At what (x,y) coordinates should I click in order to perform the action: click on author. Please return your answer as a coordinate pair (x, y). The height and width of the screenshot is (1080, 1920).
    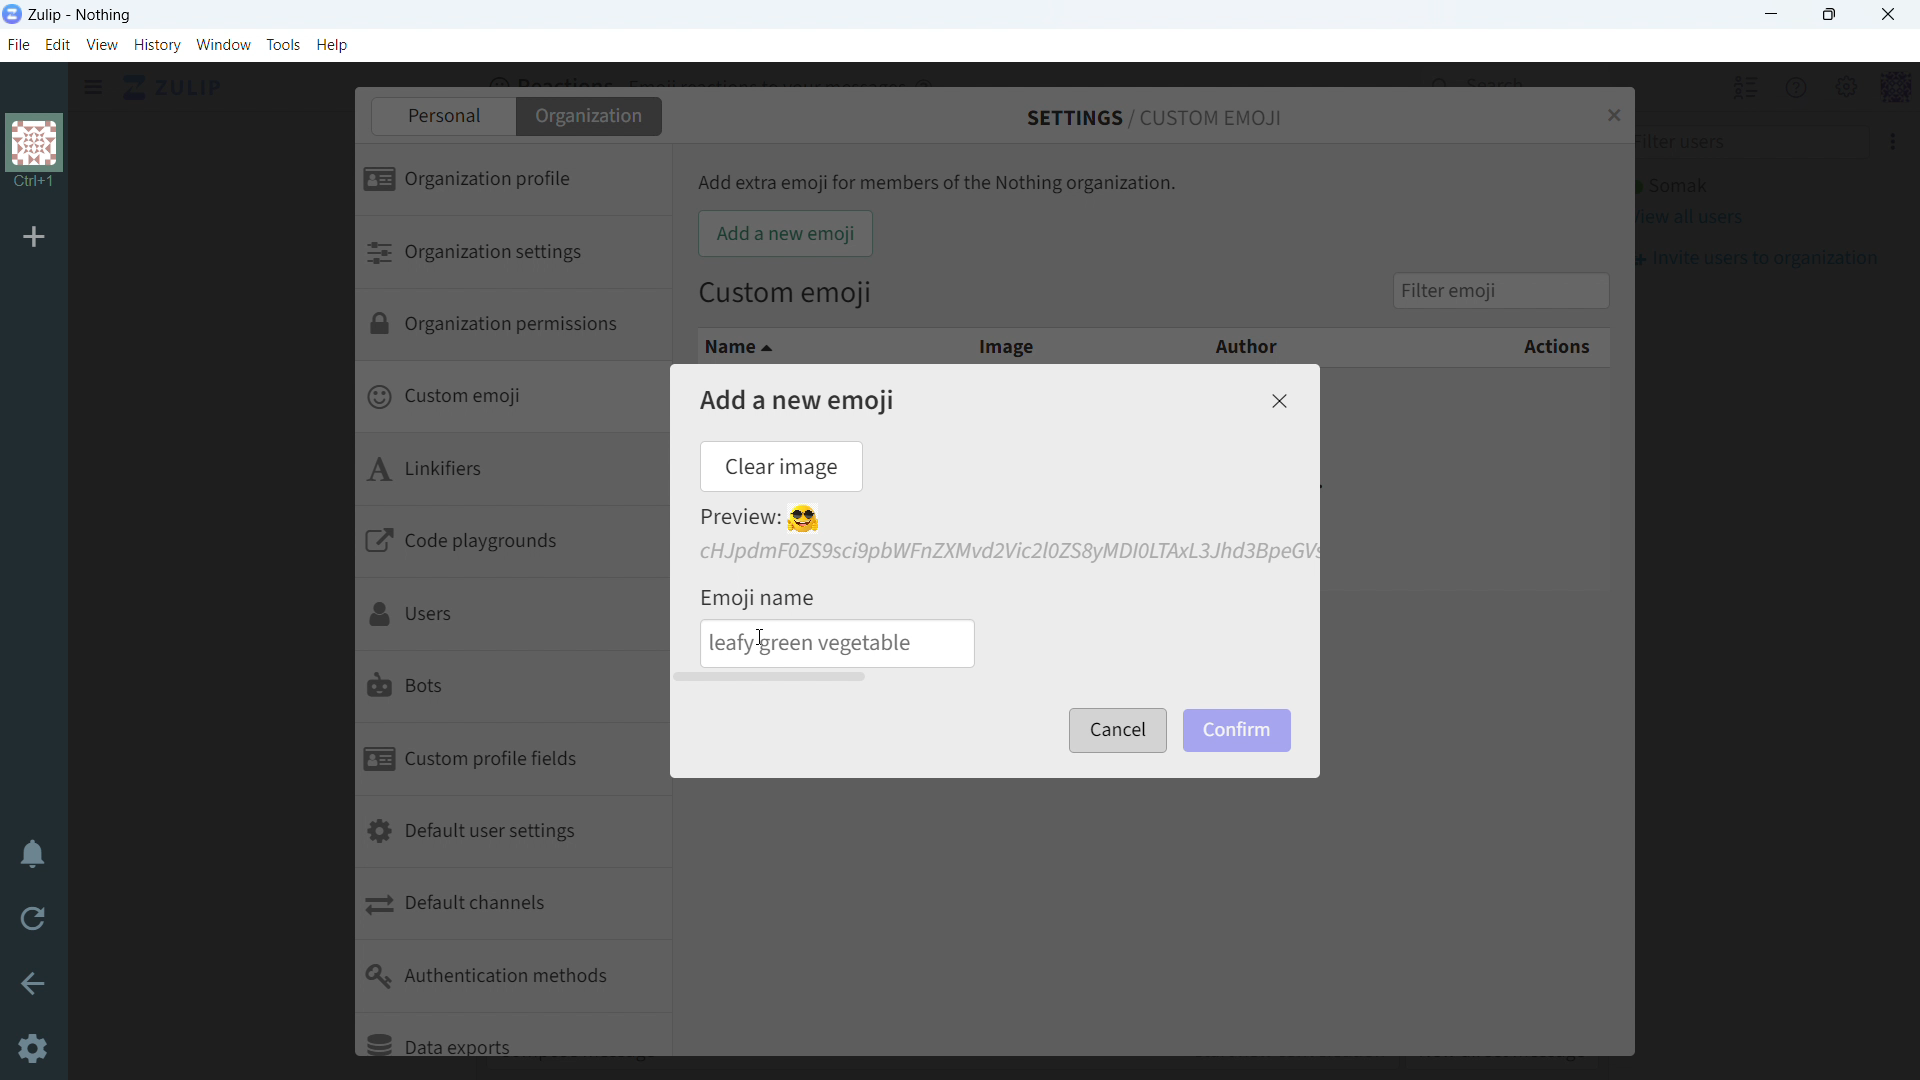
    Looking at the image, I should click on (1233, 344).